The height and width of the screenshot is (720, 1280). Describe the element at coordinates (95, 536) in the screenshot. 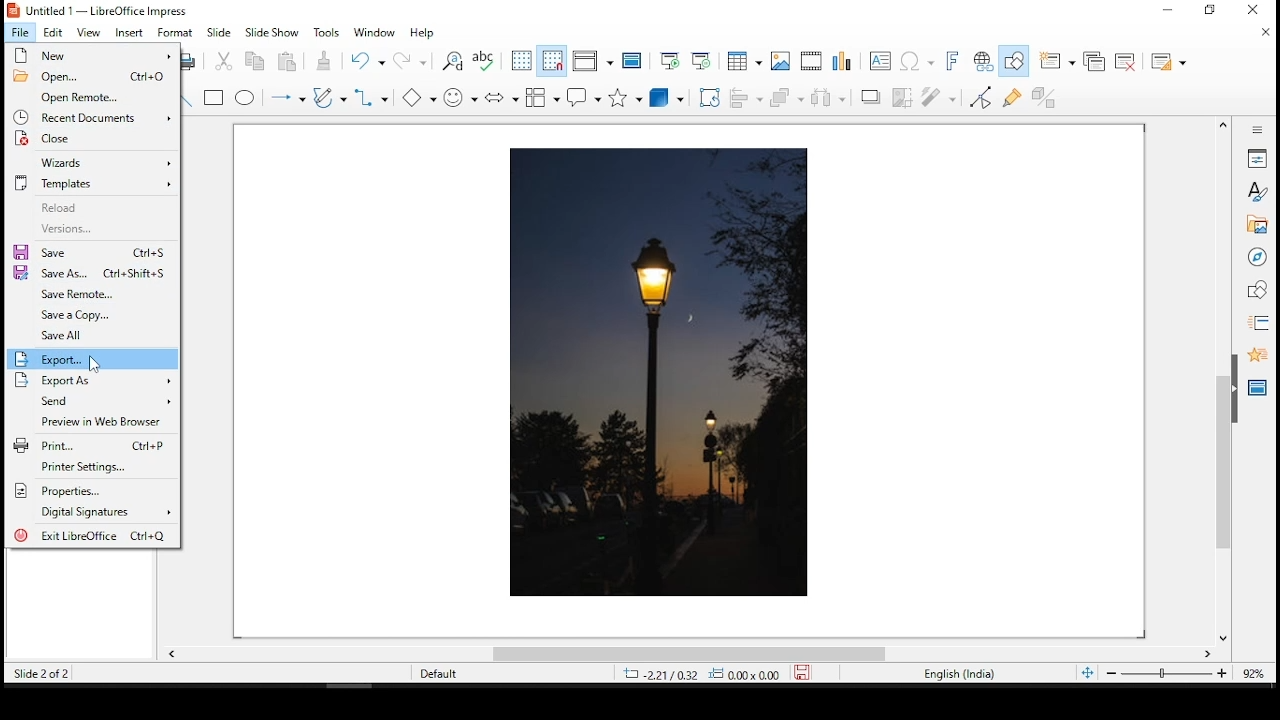

I see `exit libreoffice` at that location.